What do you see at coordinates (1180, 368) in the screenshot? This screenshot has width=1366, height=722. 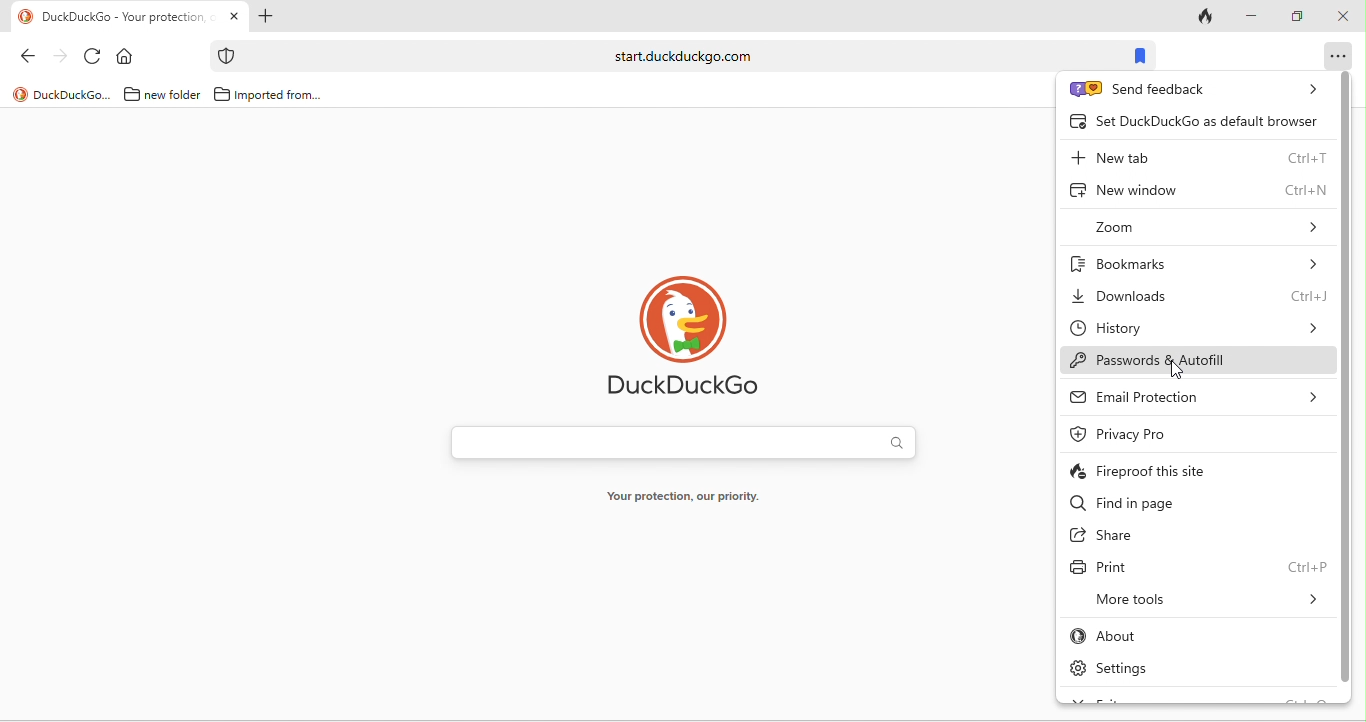 I see `cursor` at bounding box center [1180, 368].